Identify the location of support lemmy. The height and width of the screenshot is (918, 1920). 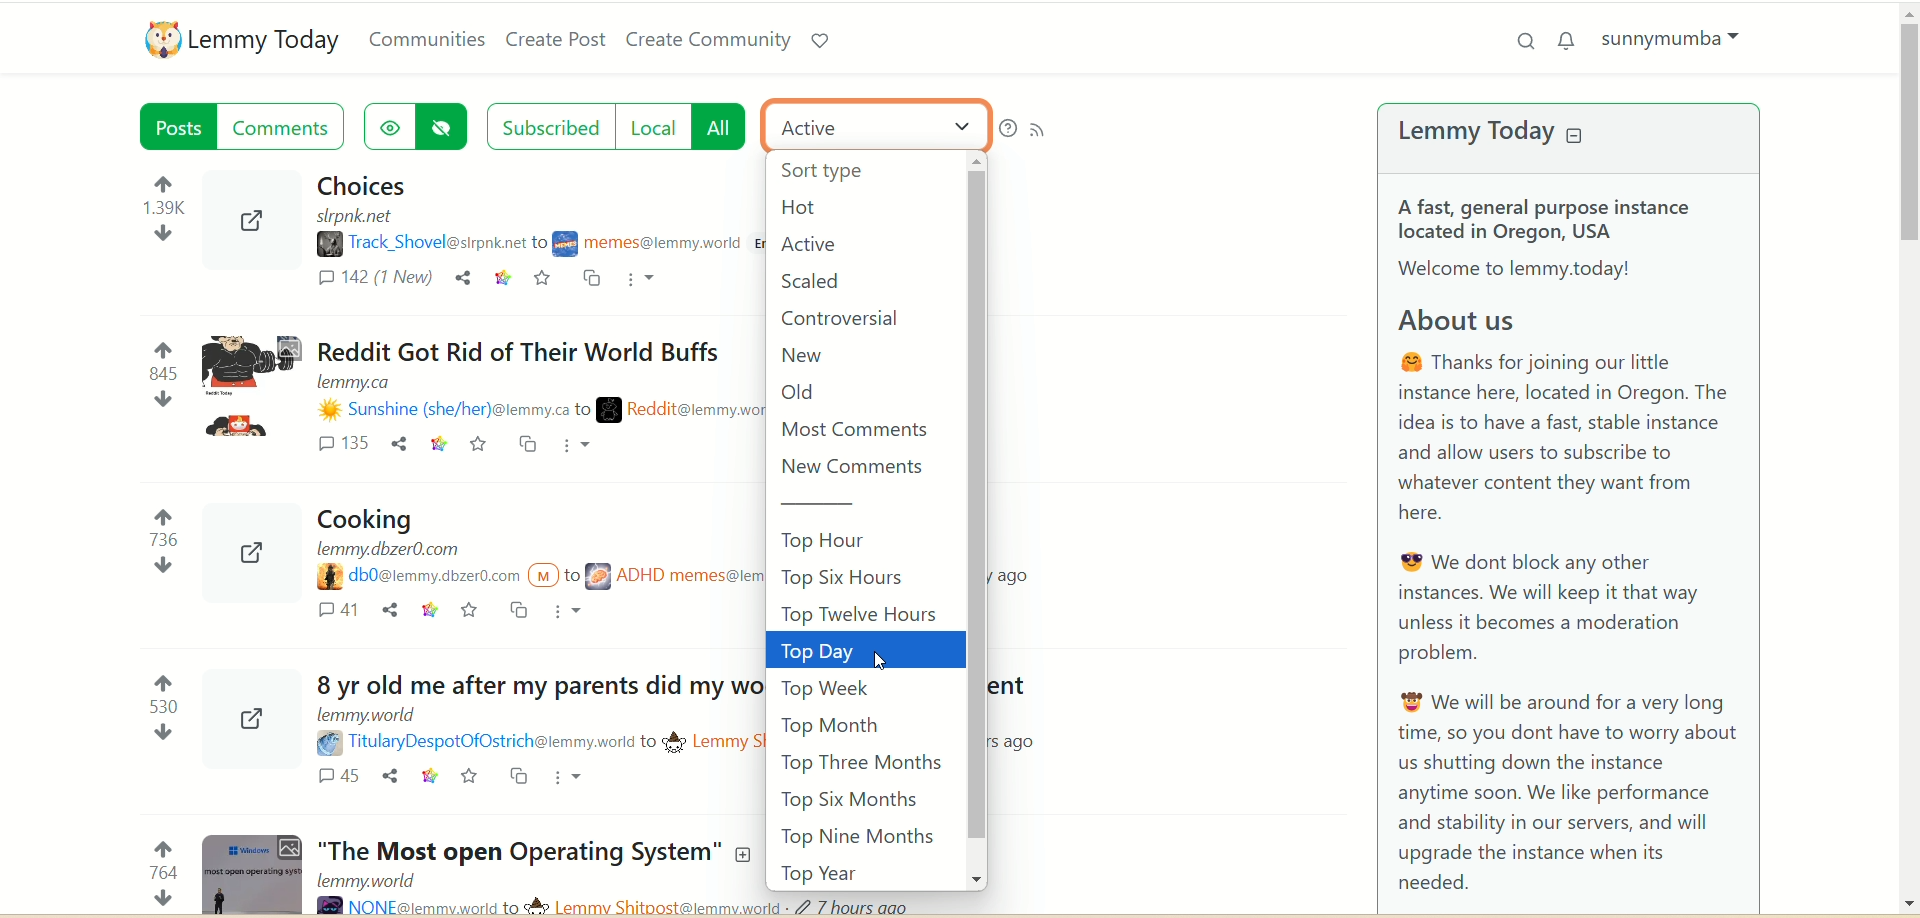
(819, 41).